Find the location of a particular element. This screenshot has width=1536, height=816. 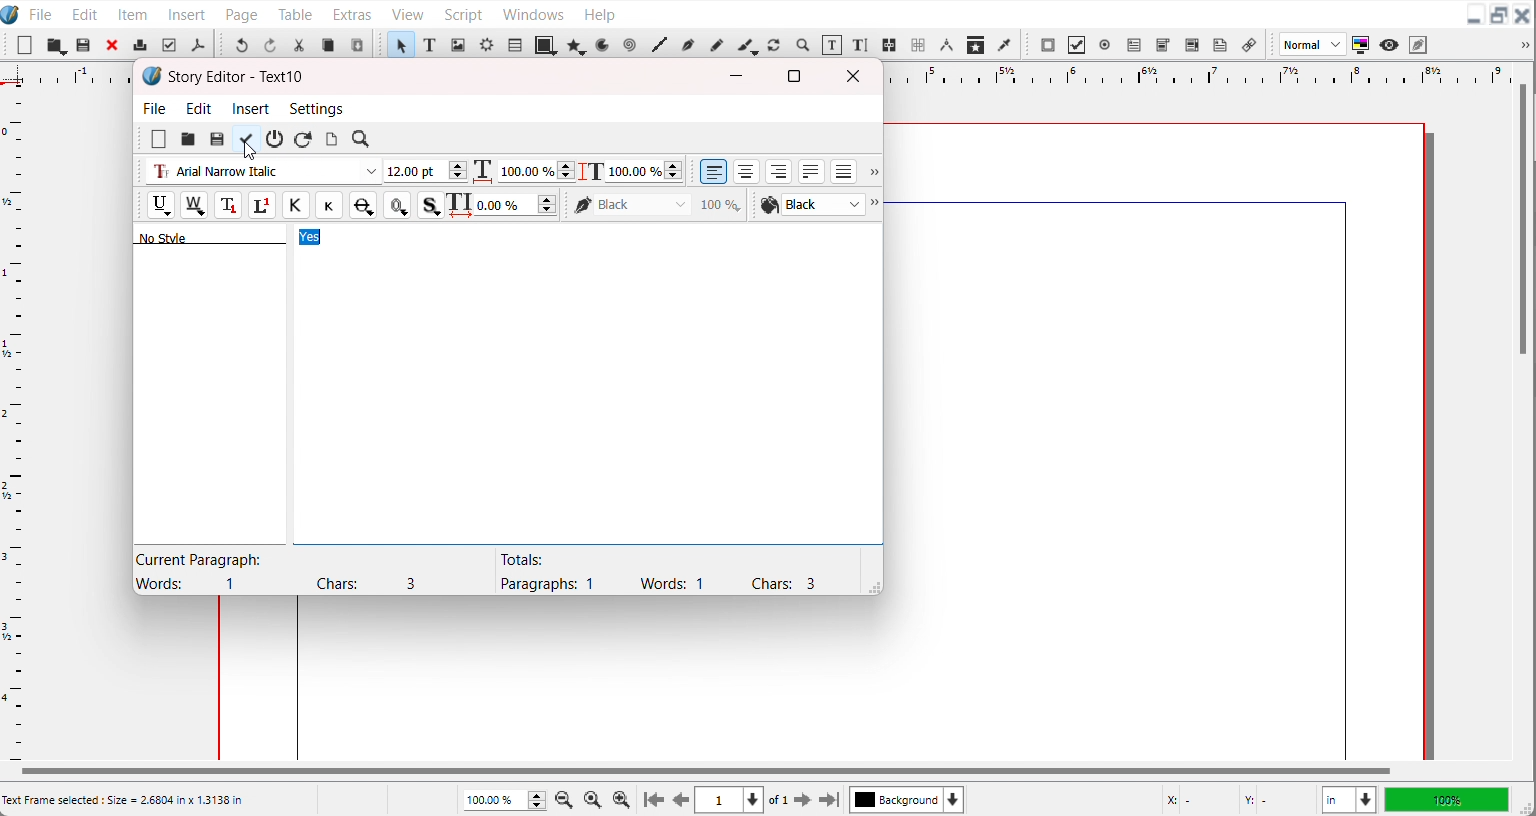

File is located at coordinates (156, 107).